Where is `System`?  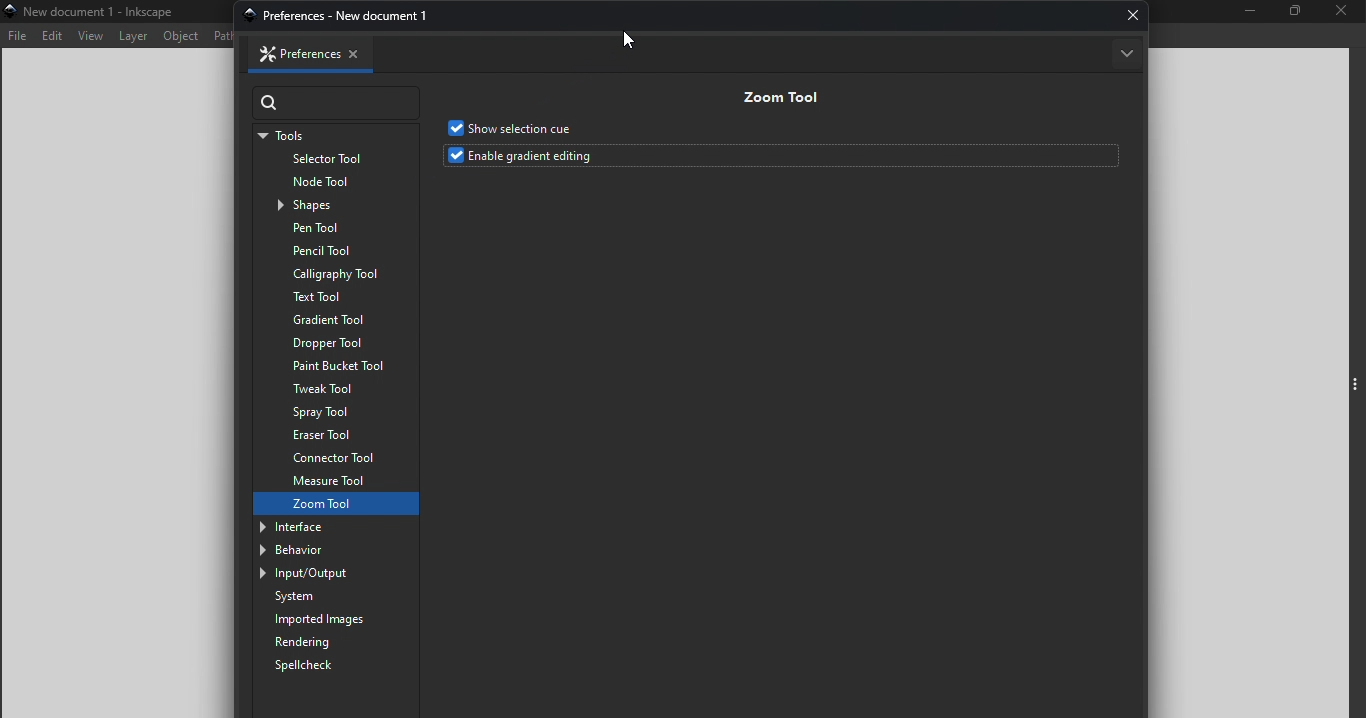 System is located at coordinates (331, 595).